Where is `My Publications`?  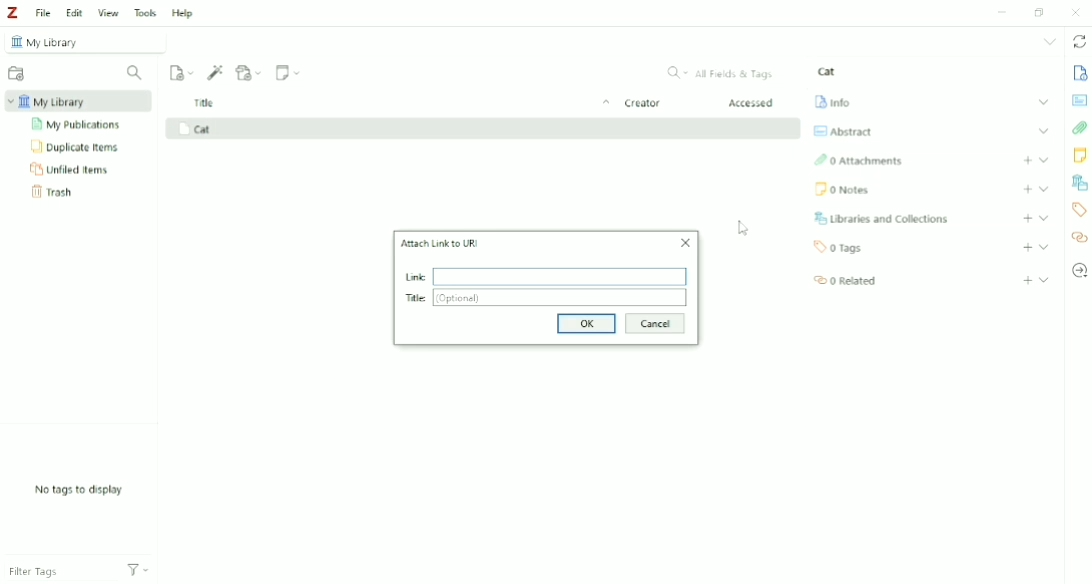
My Publications is located at coordinates (78, 125).